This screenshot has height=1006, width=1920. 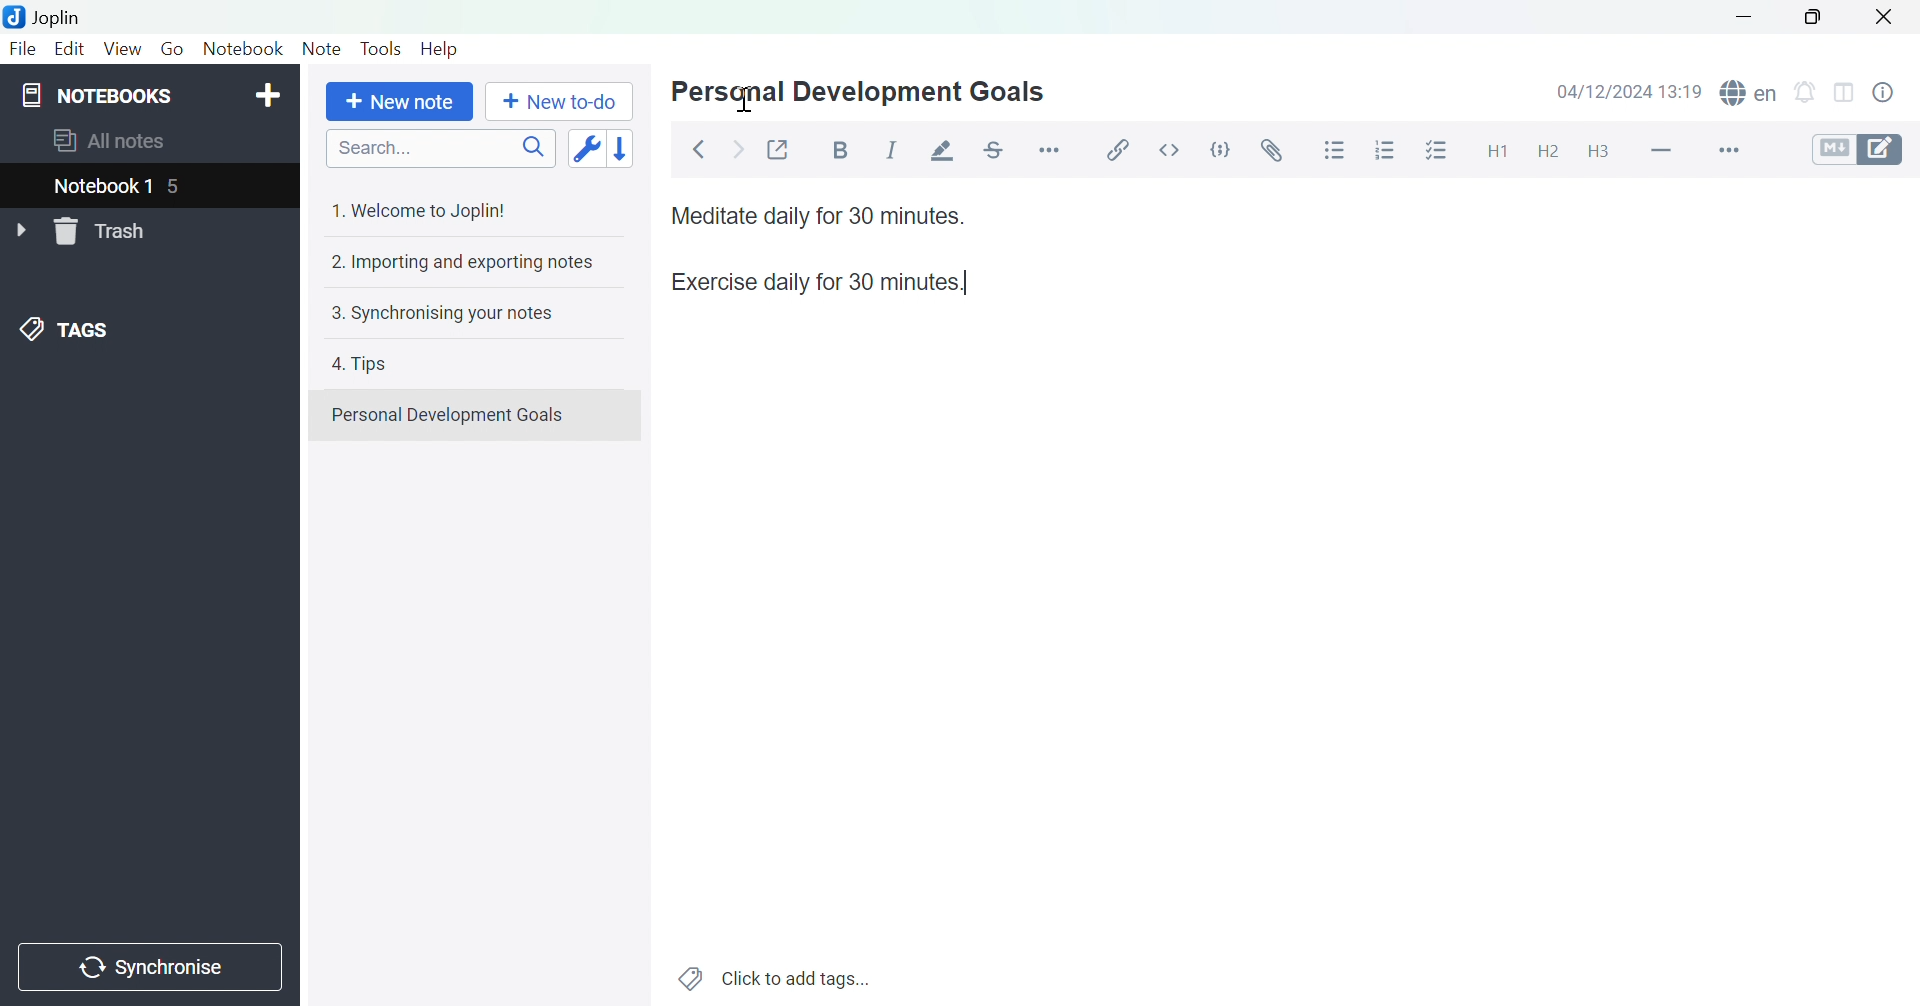 I want to click on 1. Welcome to Joplin!, so click(x=427, y=210).